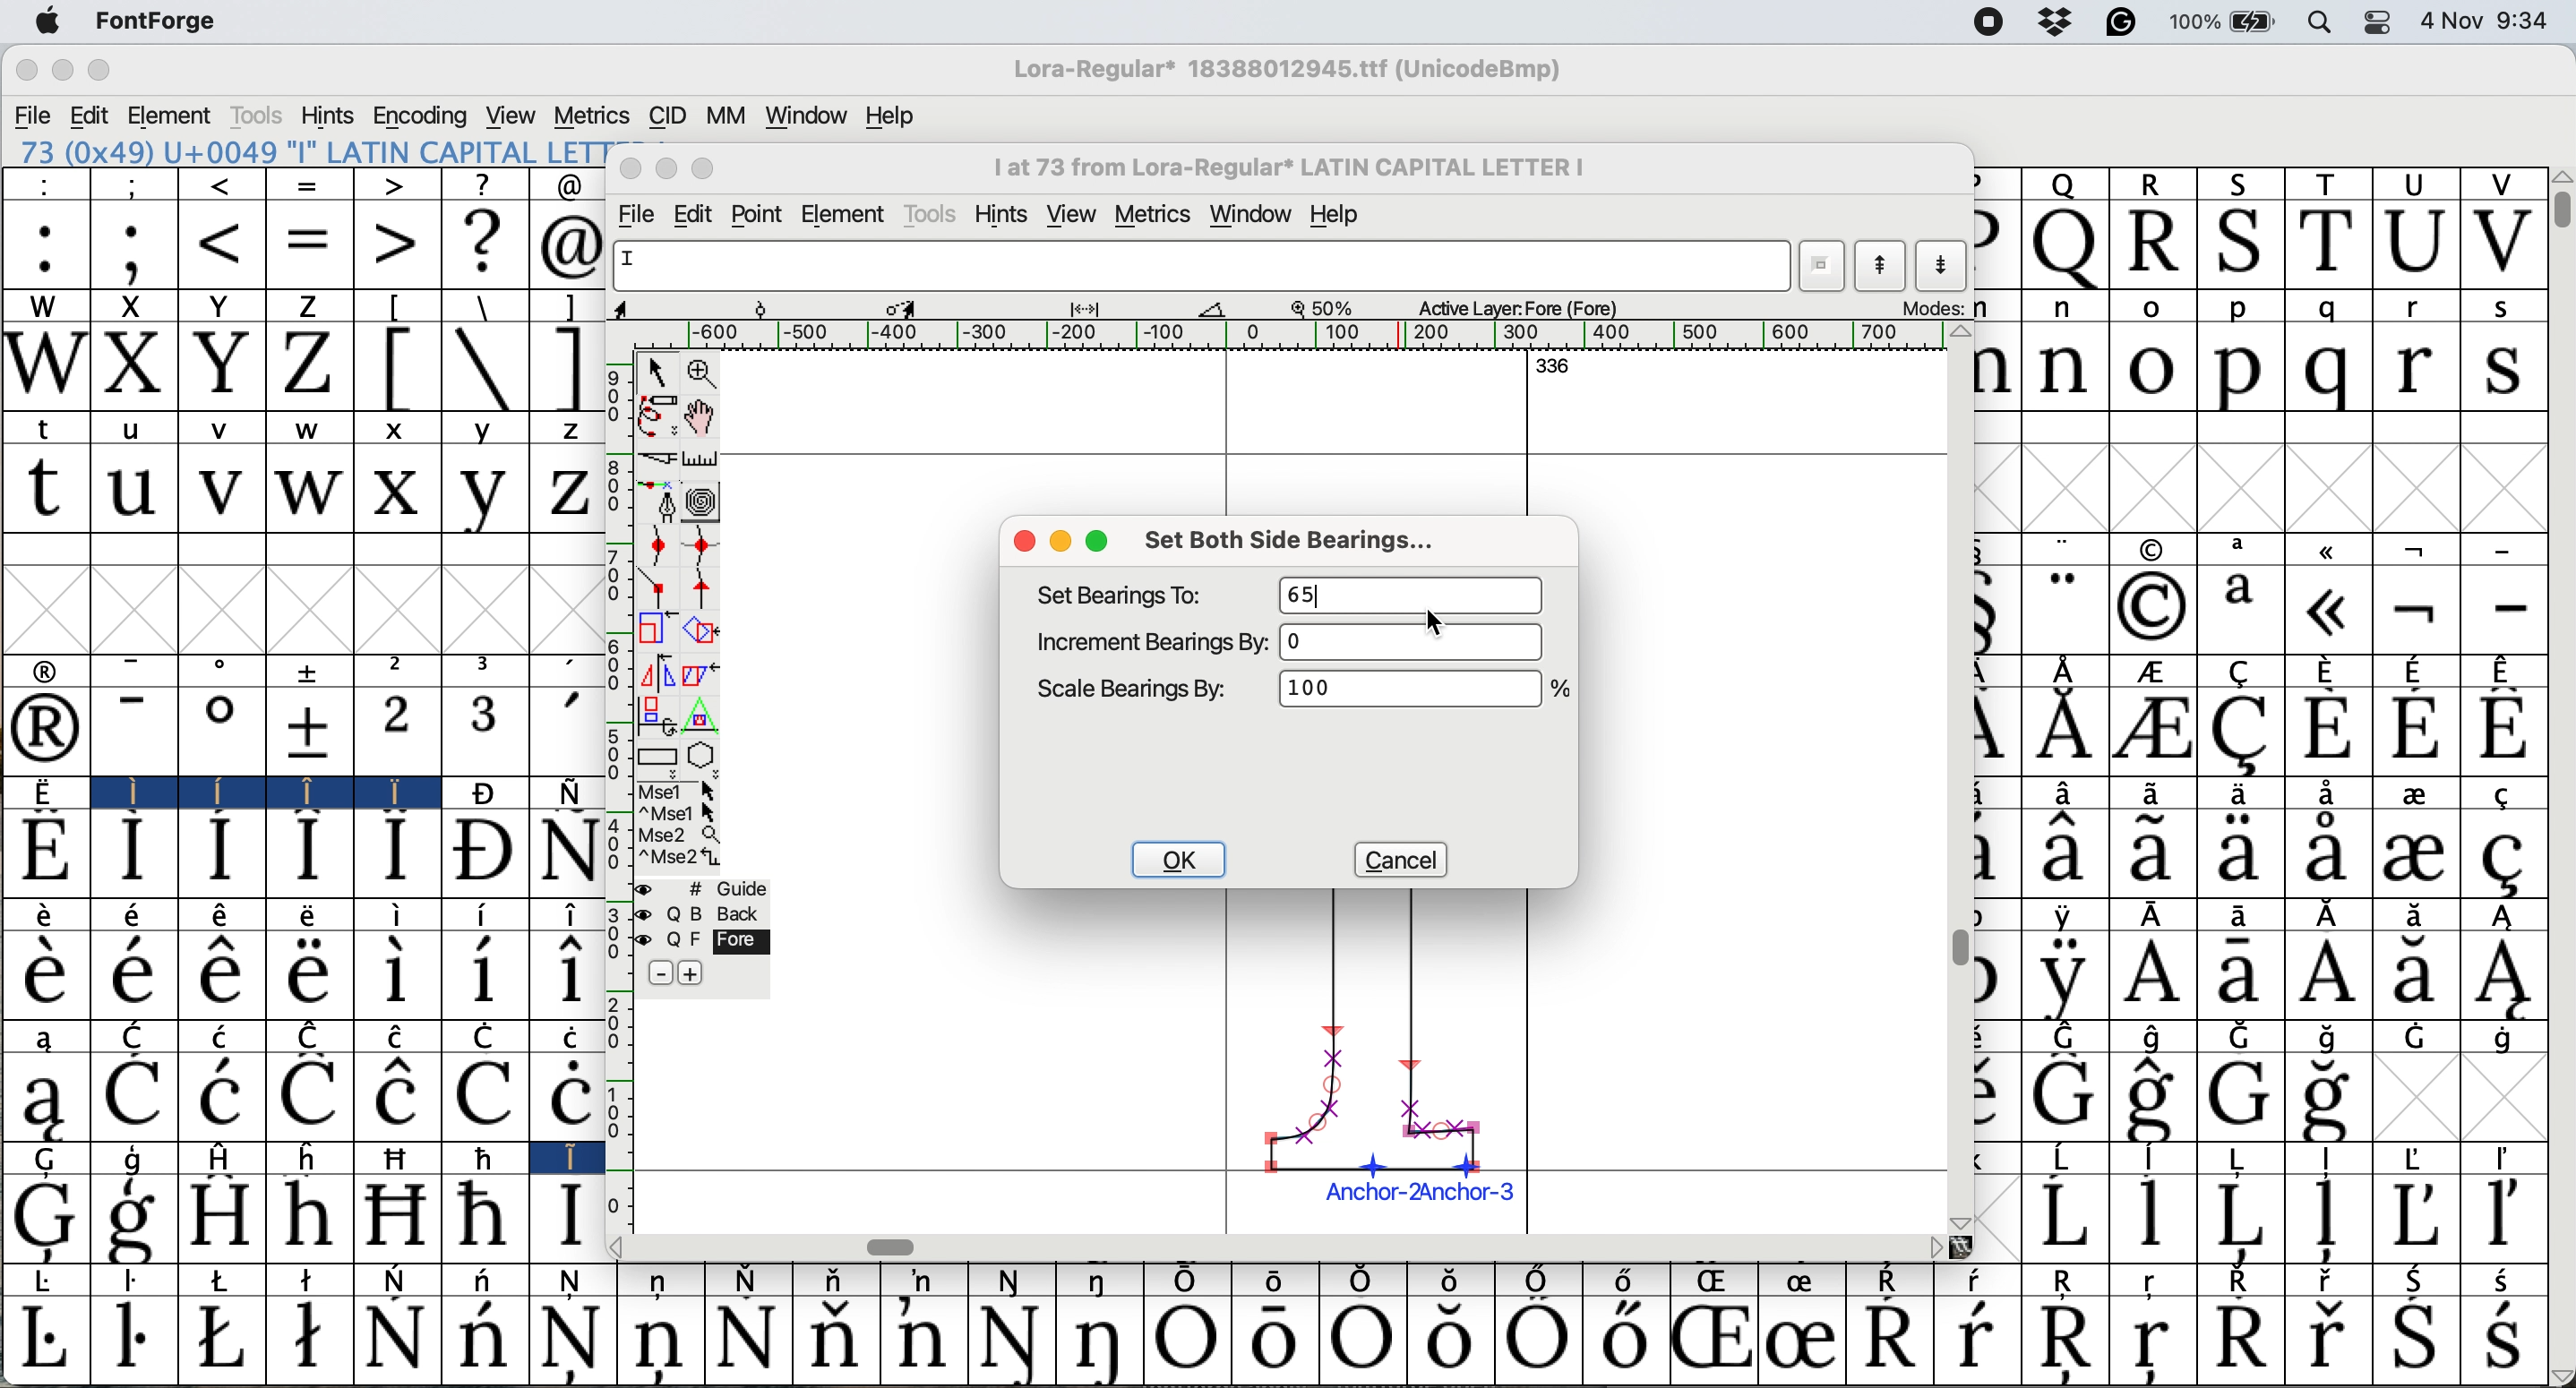  Describe the element at coordinates (395, 732) in the screenshot. I see `2` at that location.